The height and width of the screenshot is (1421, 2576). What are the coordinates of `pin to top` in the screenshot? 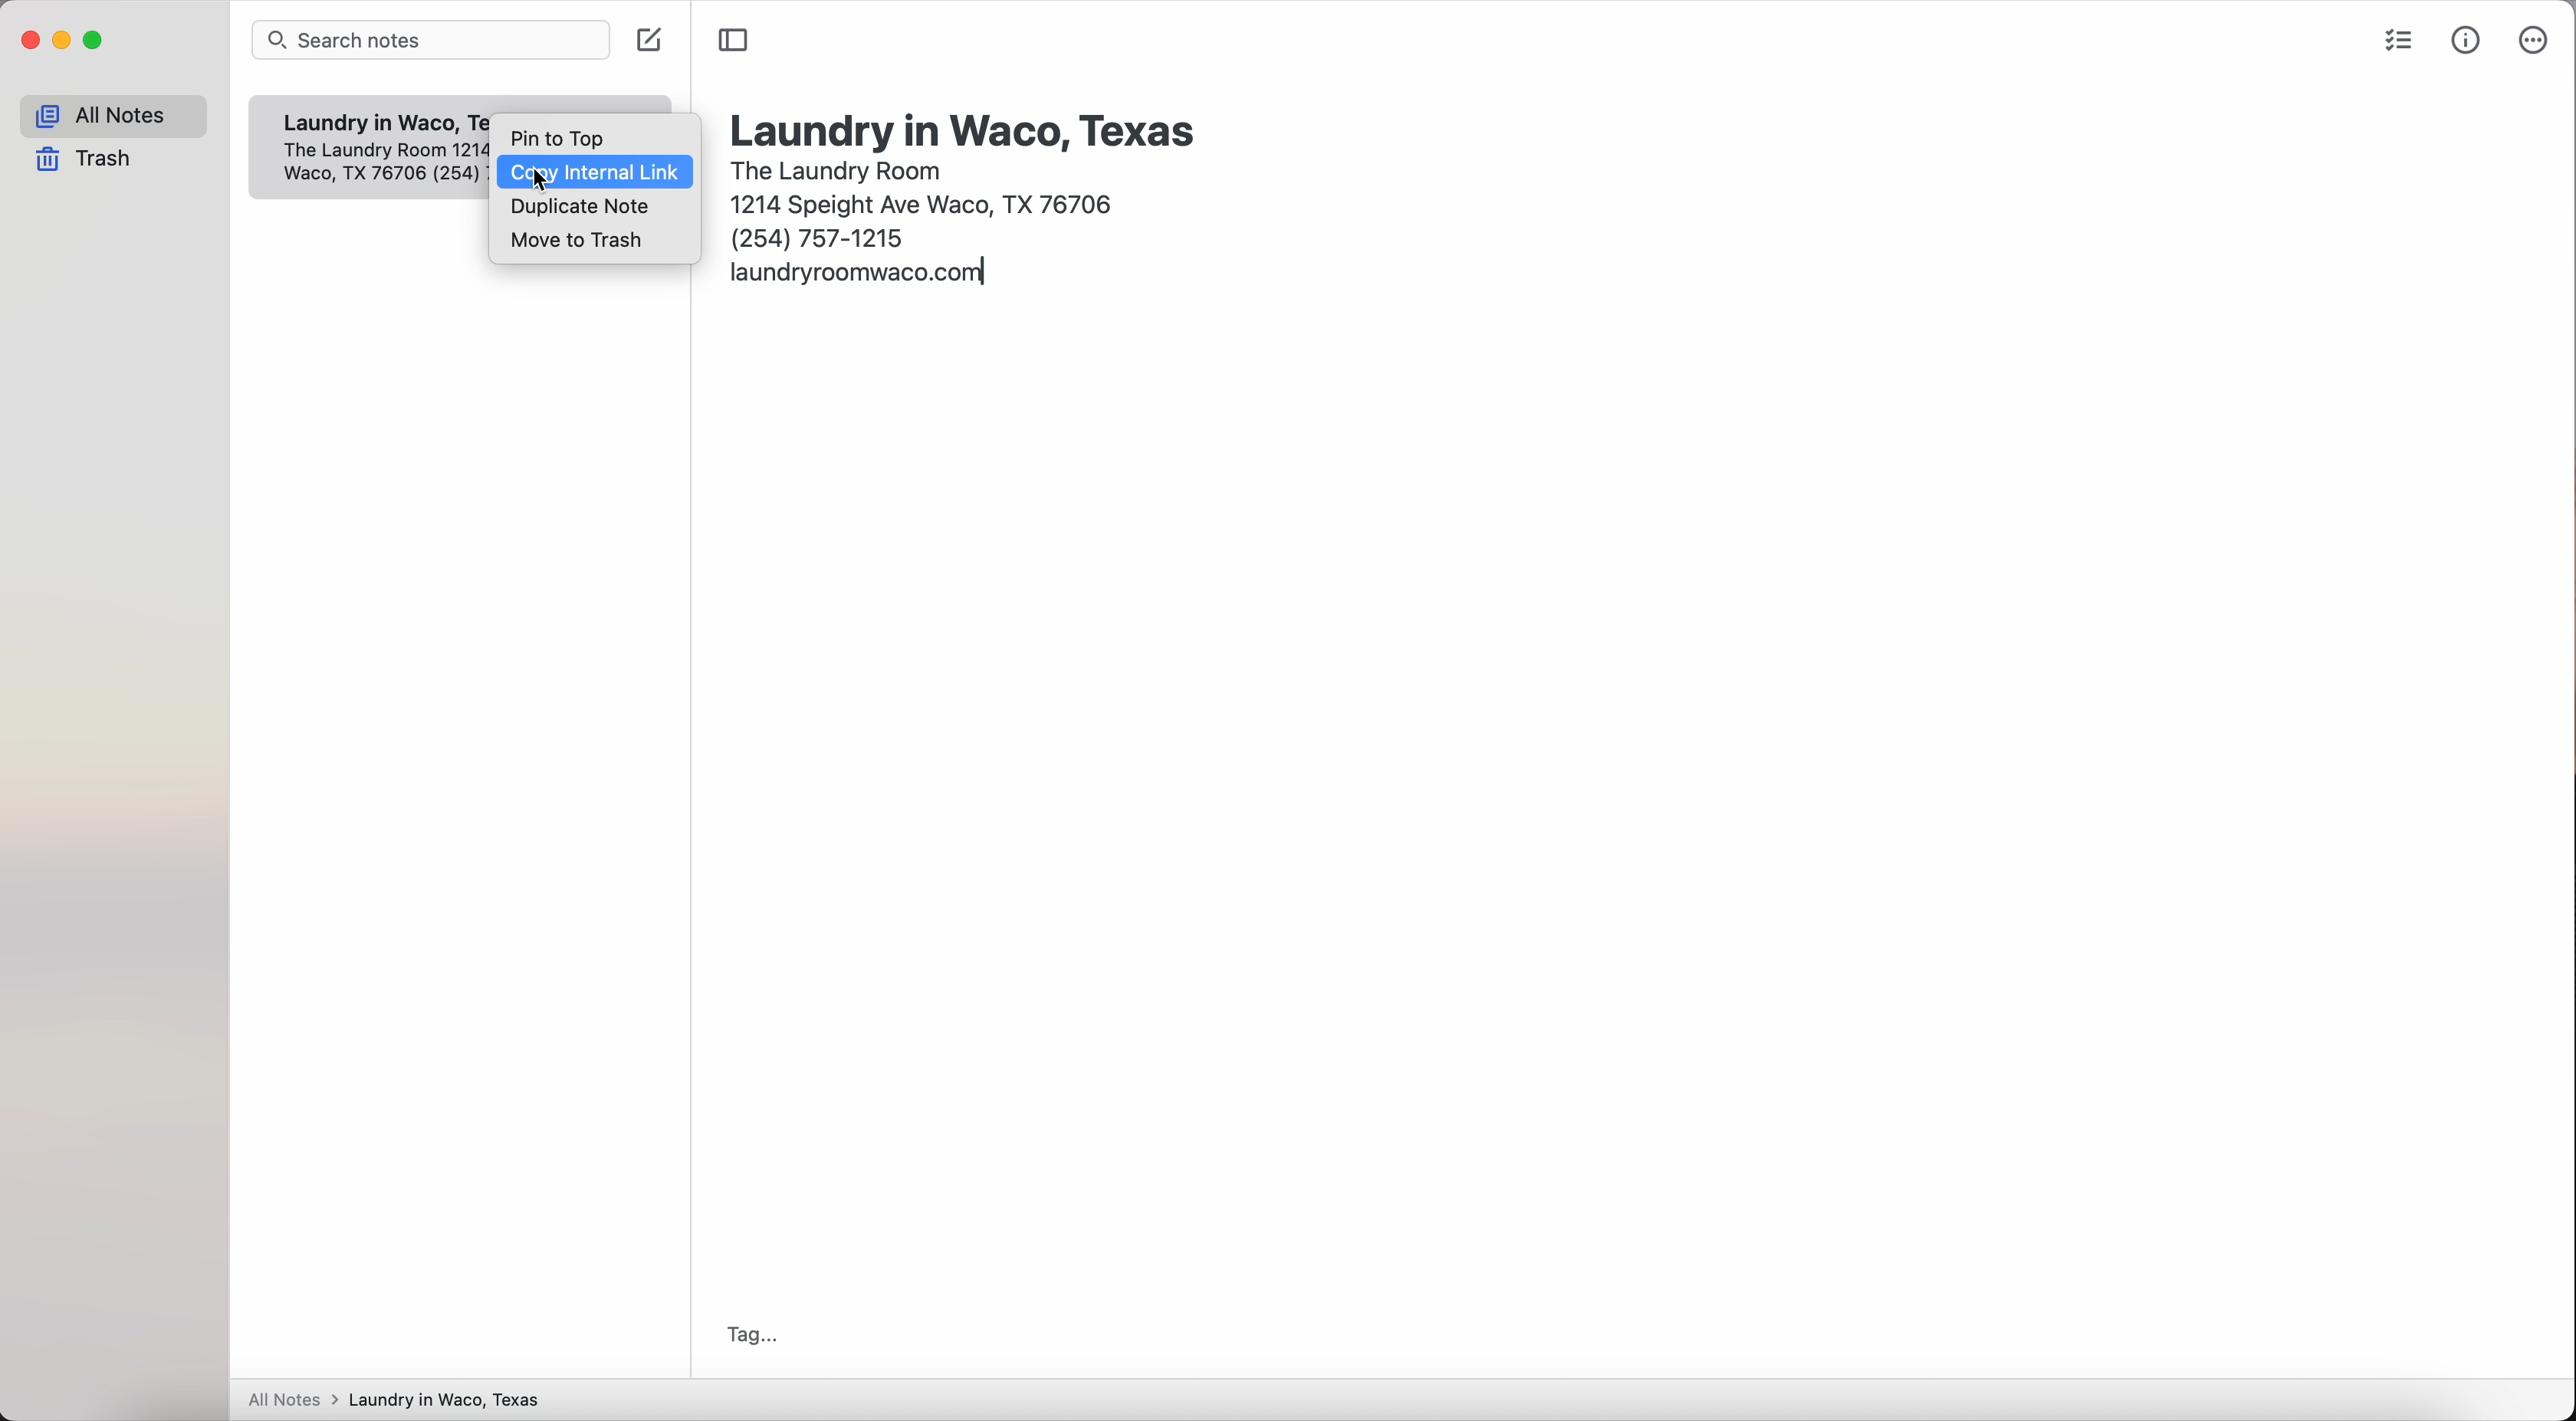 It's located at (556, 137).